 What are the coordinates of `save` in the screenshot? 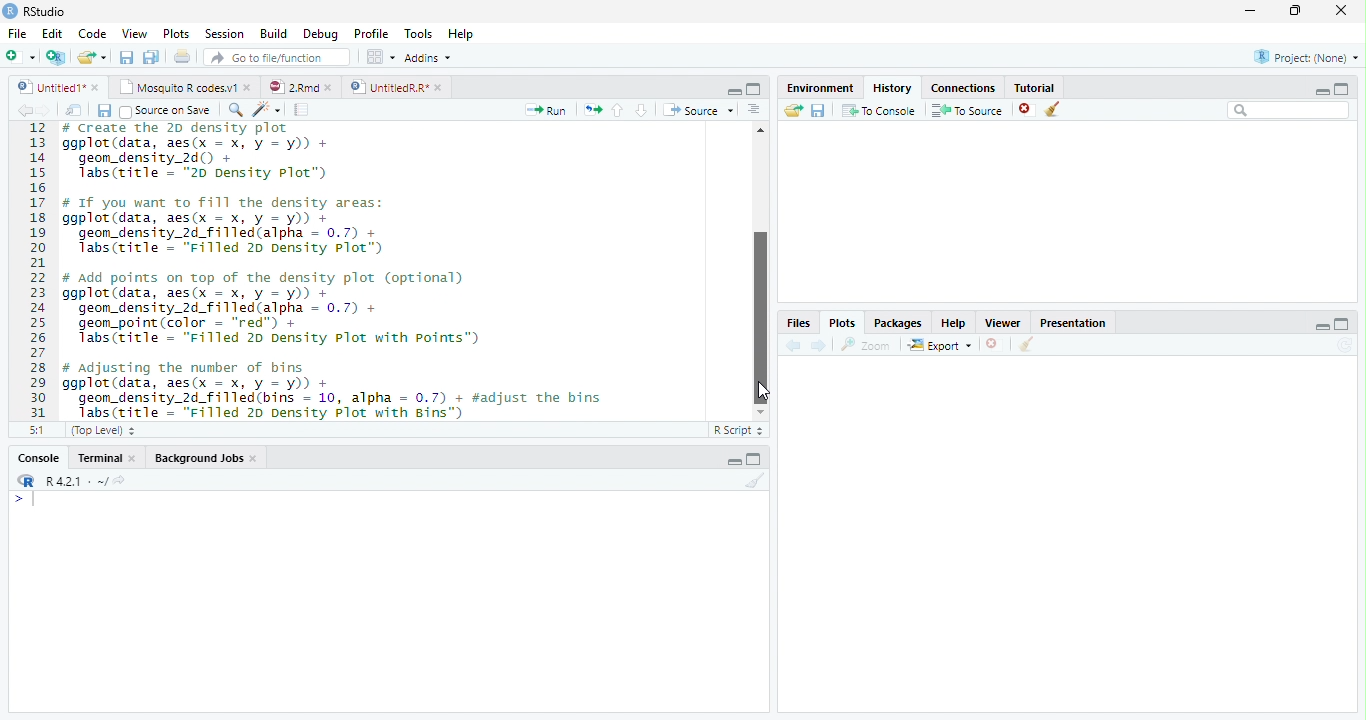 It's located at (104, 111).